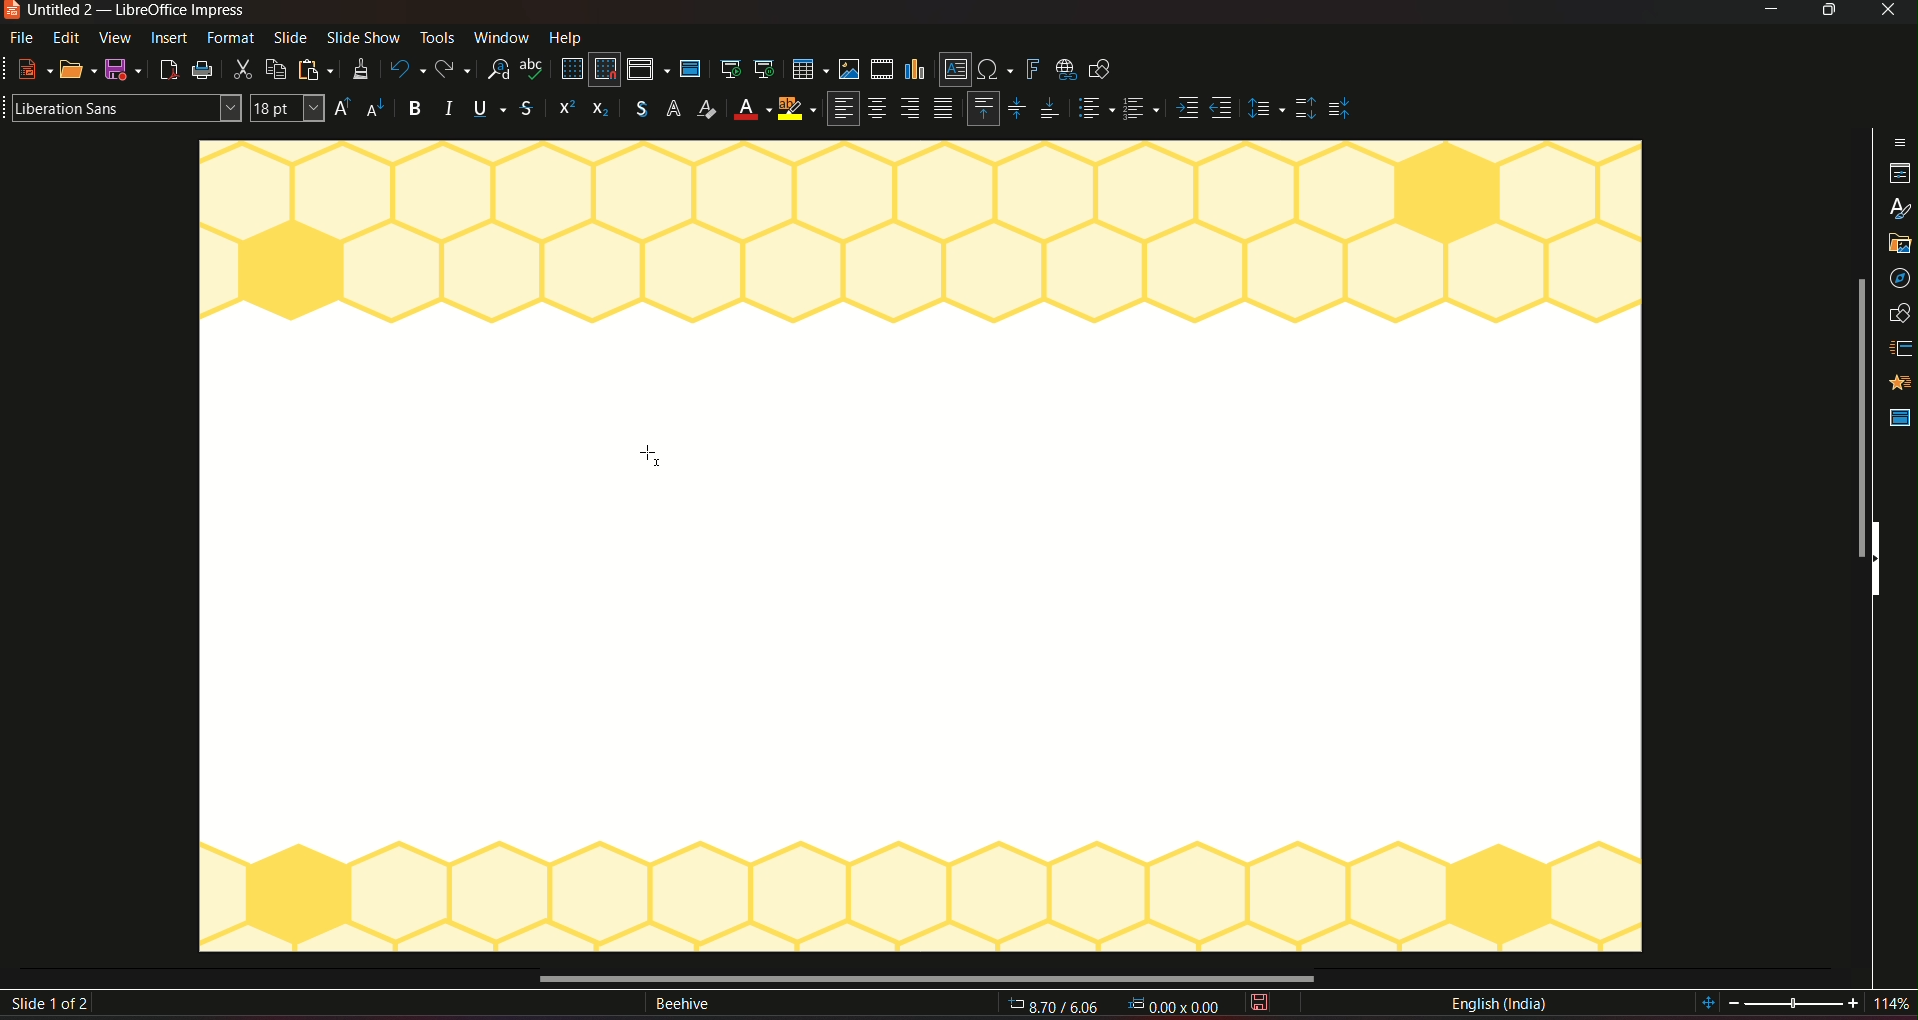 The image size is (1918, 1020). Describe the element at coordinates (1856, 416) in the screenshot. I see `vertical scrollbar` at that location.